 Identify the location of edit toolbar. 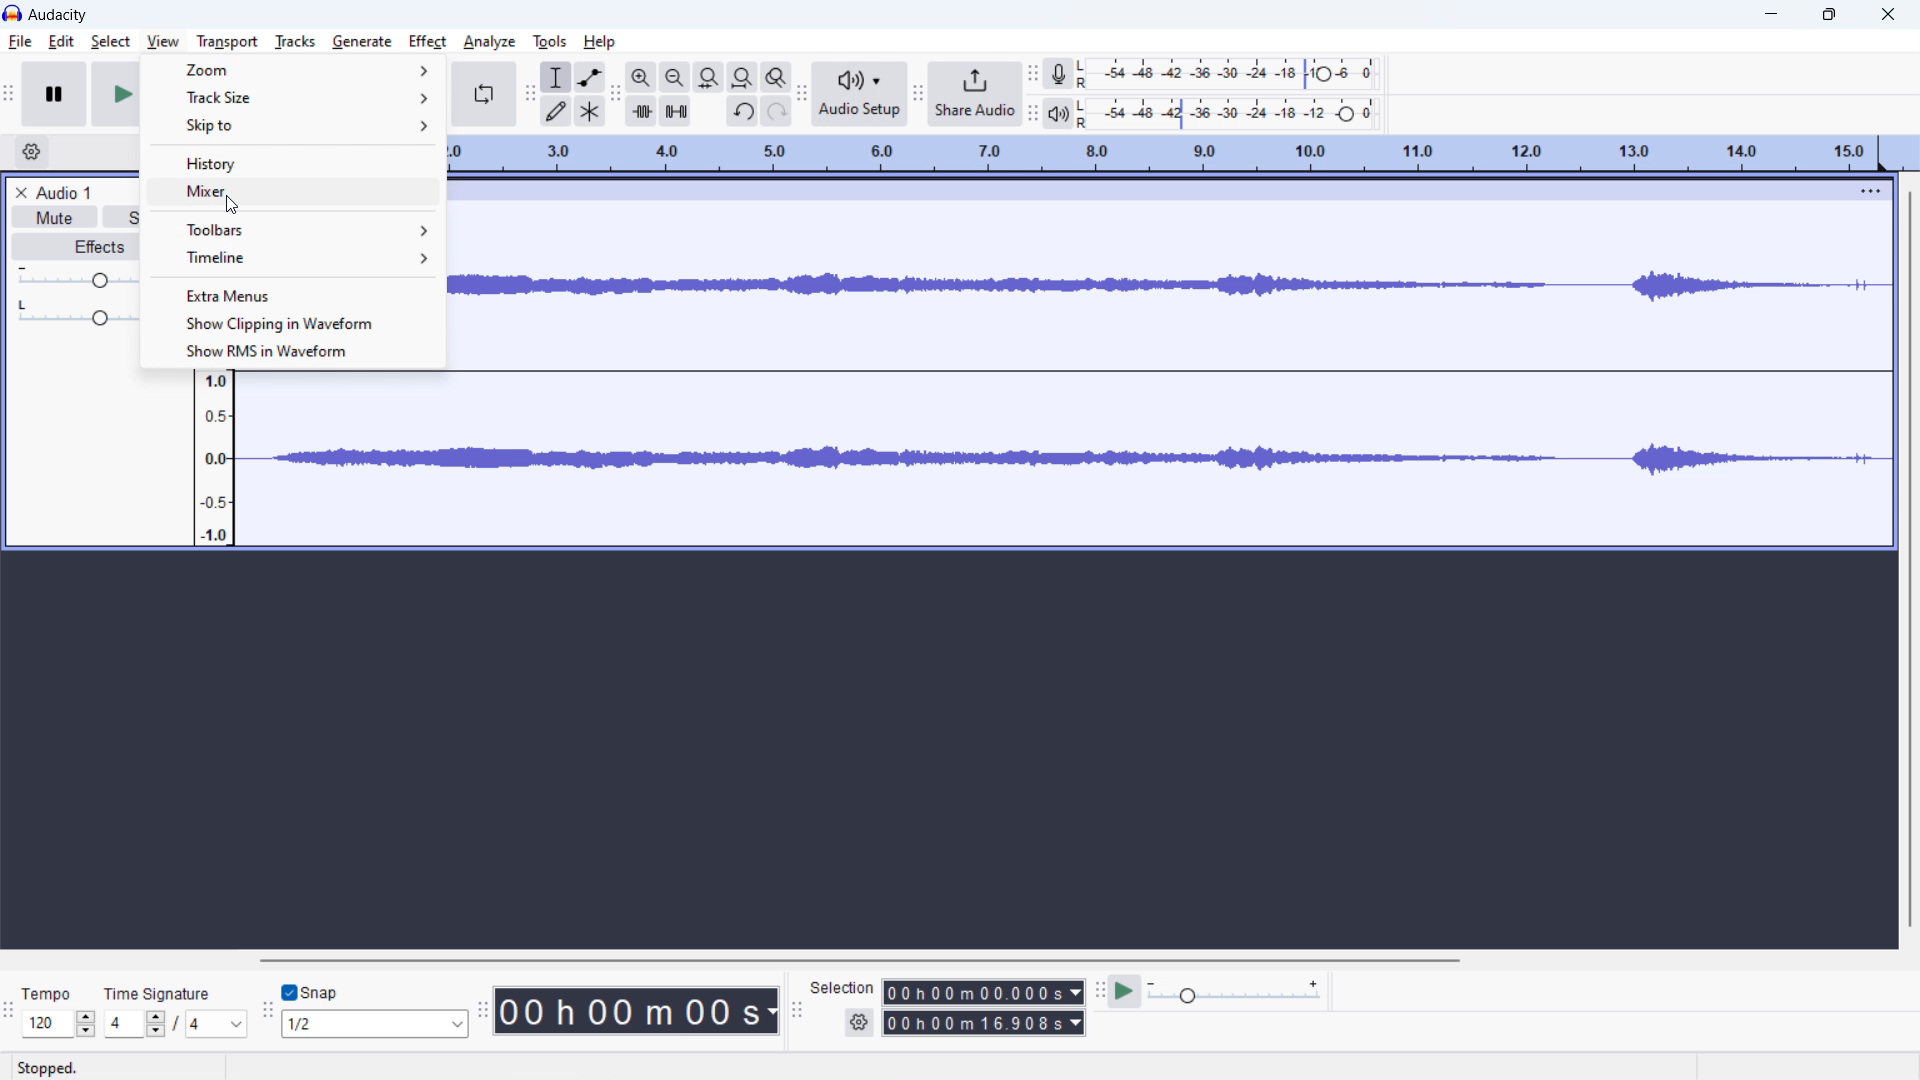
(615, 92).